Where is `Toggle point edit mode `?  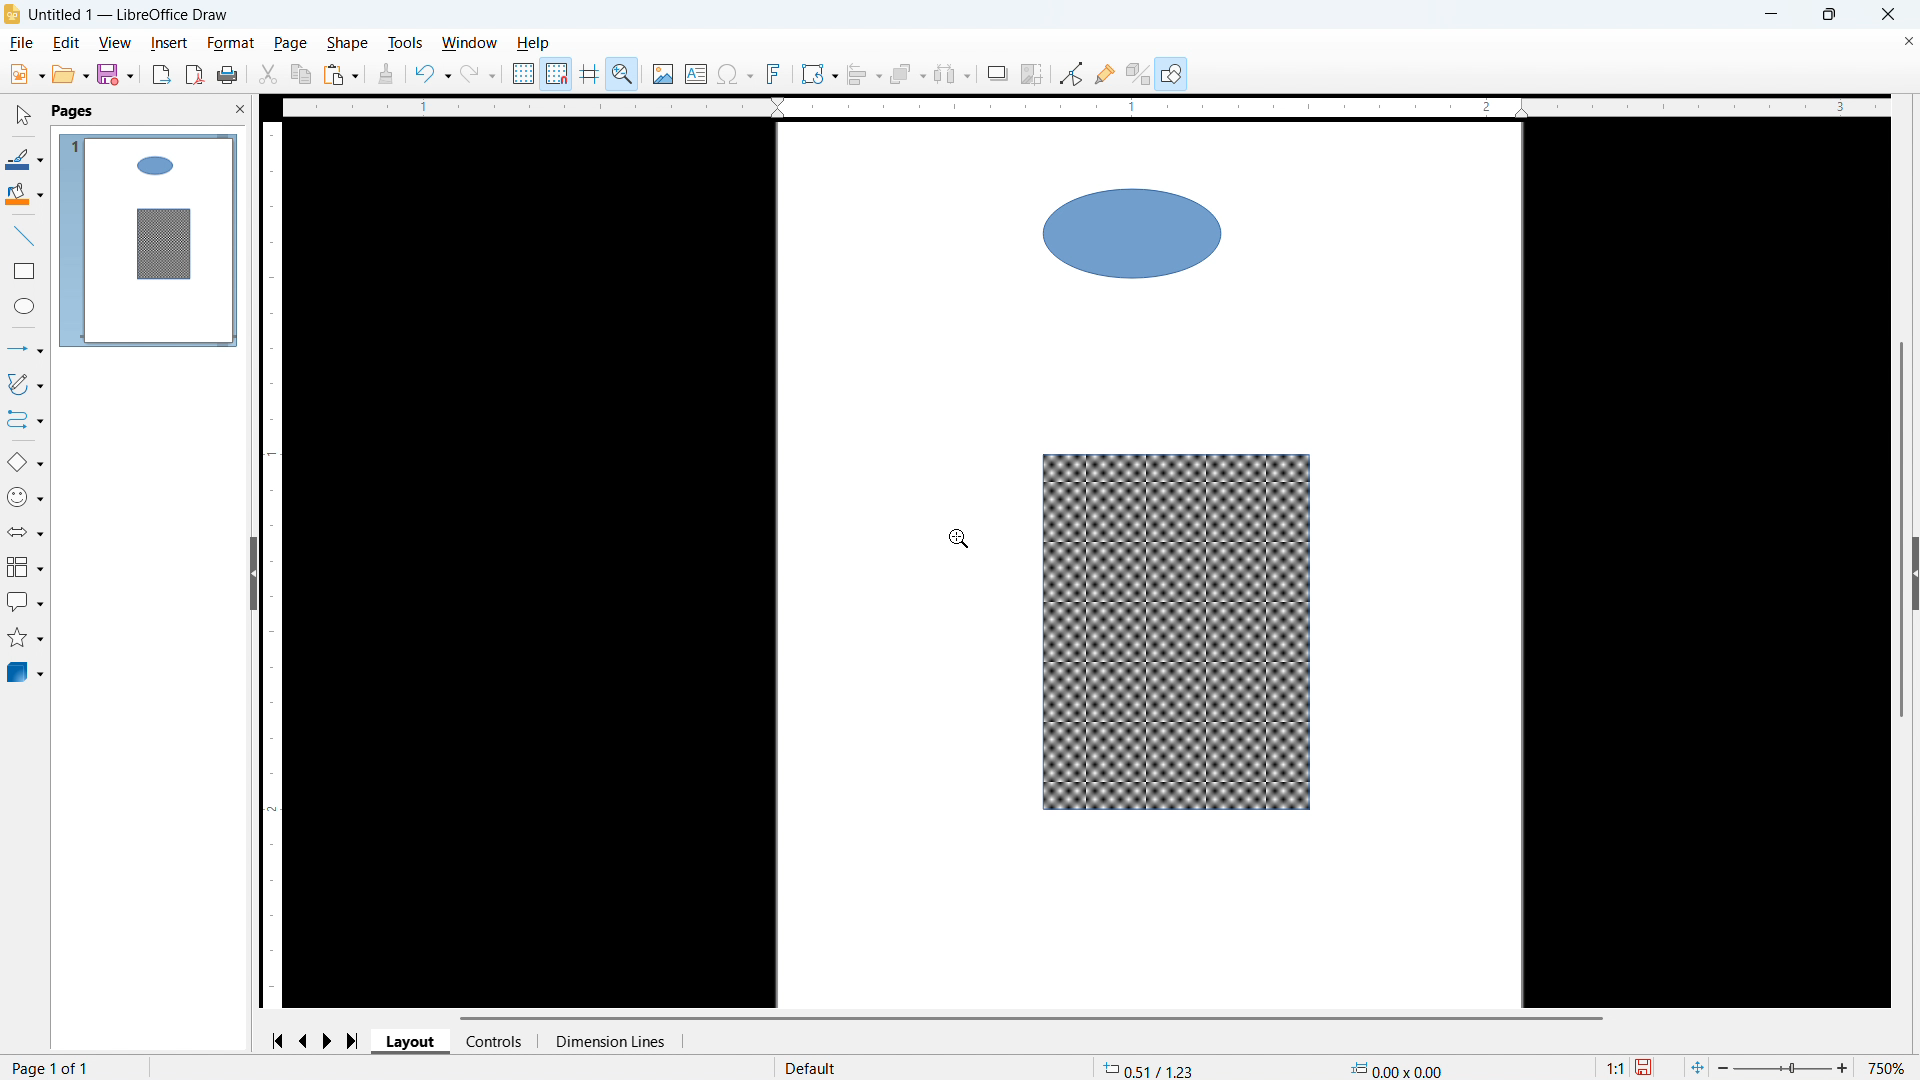 Toggle point edit mode  is located at coordinates (1071, 74).